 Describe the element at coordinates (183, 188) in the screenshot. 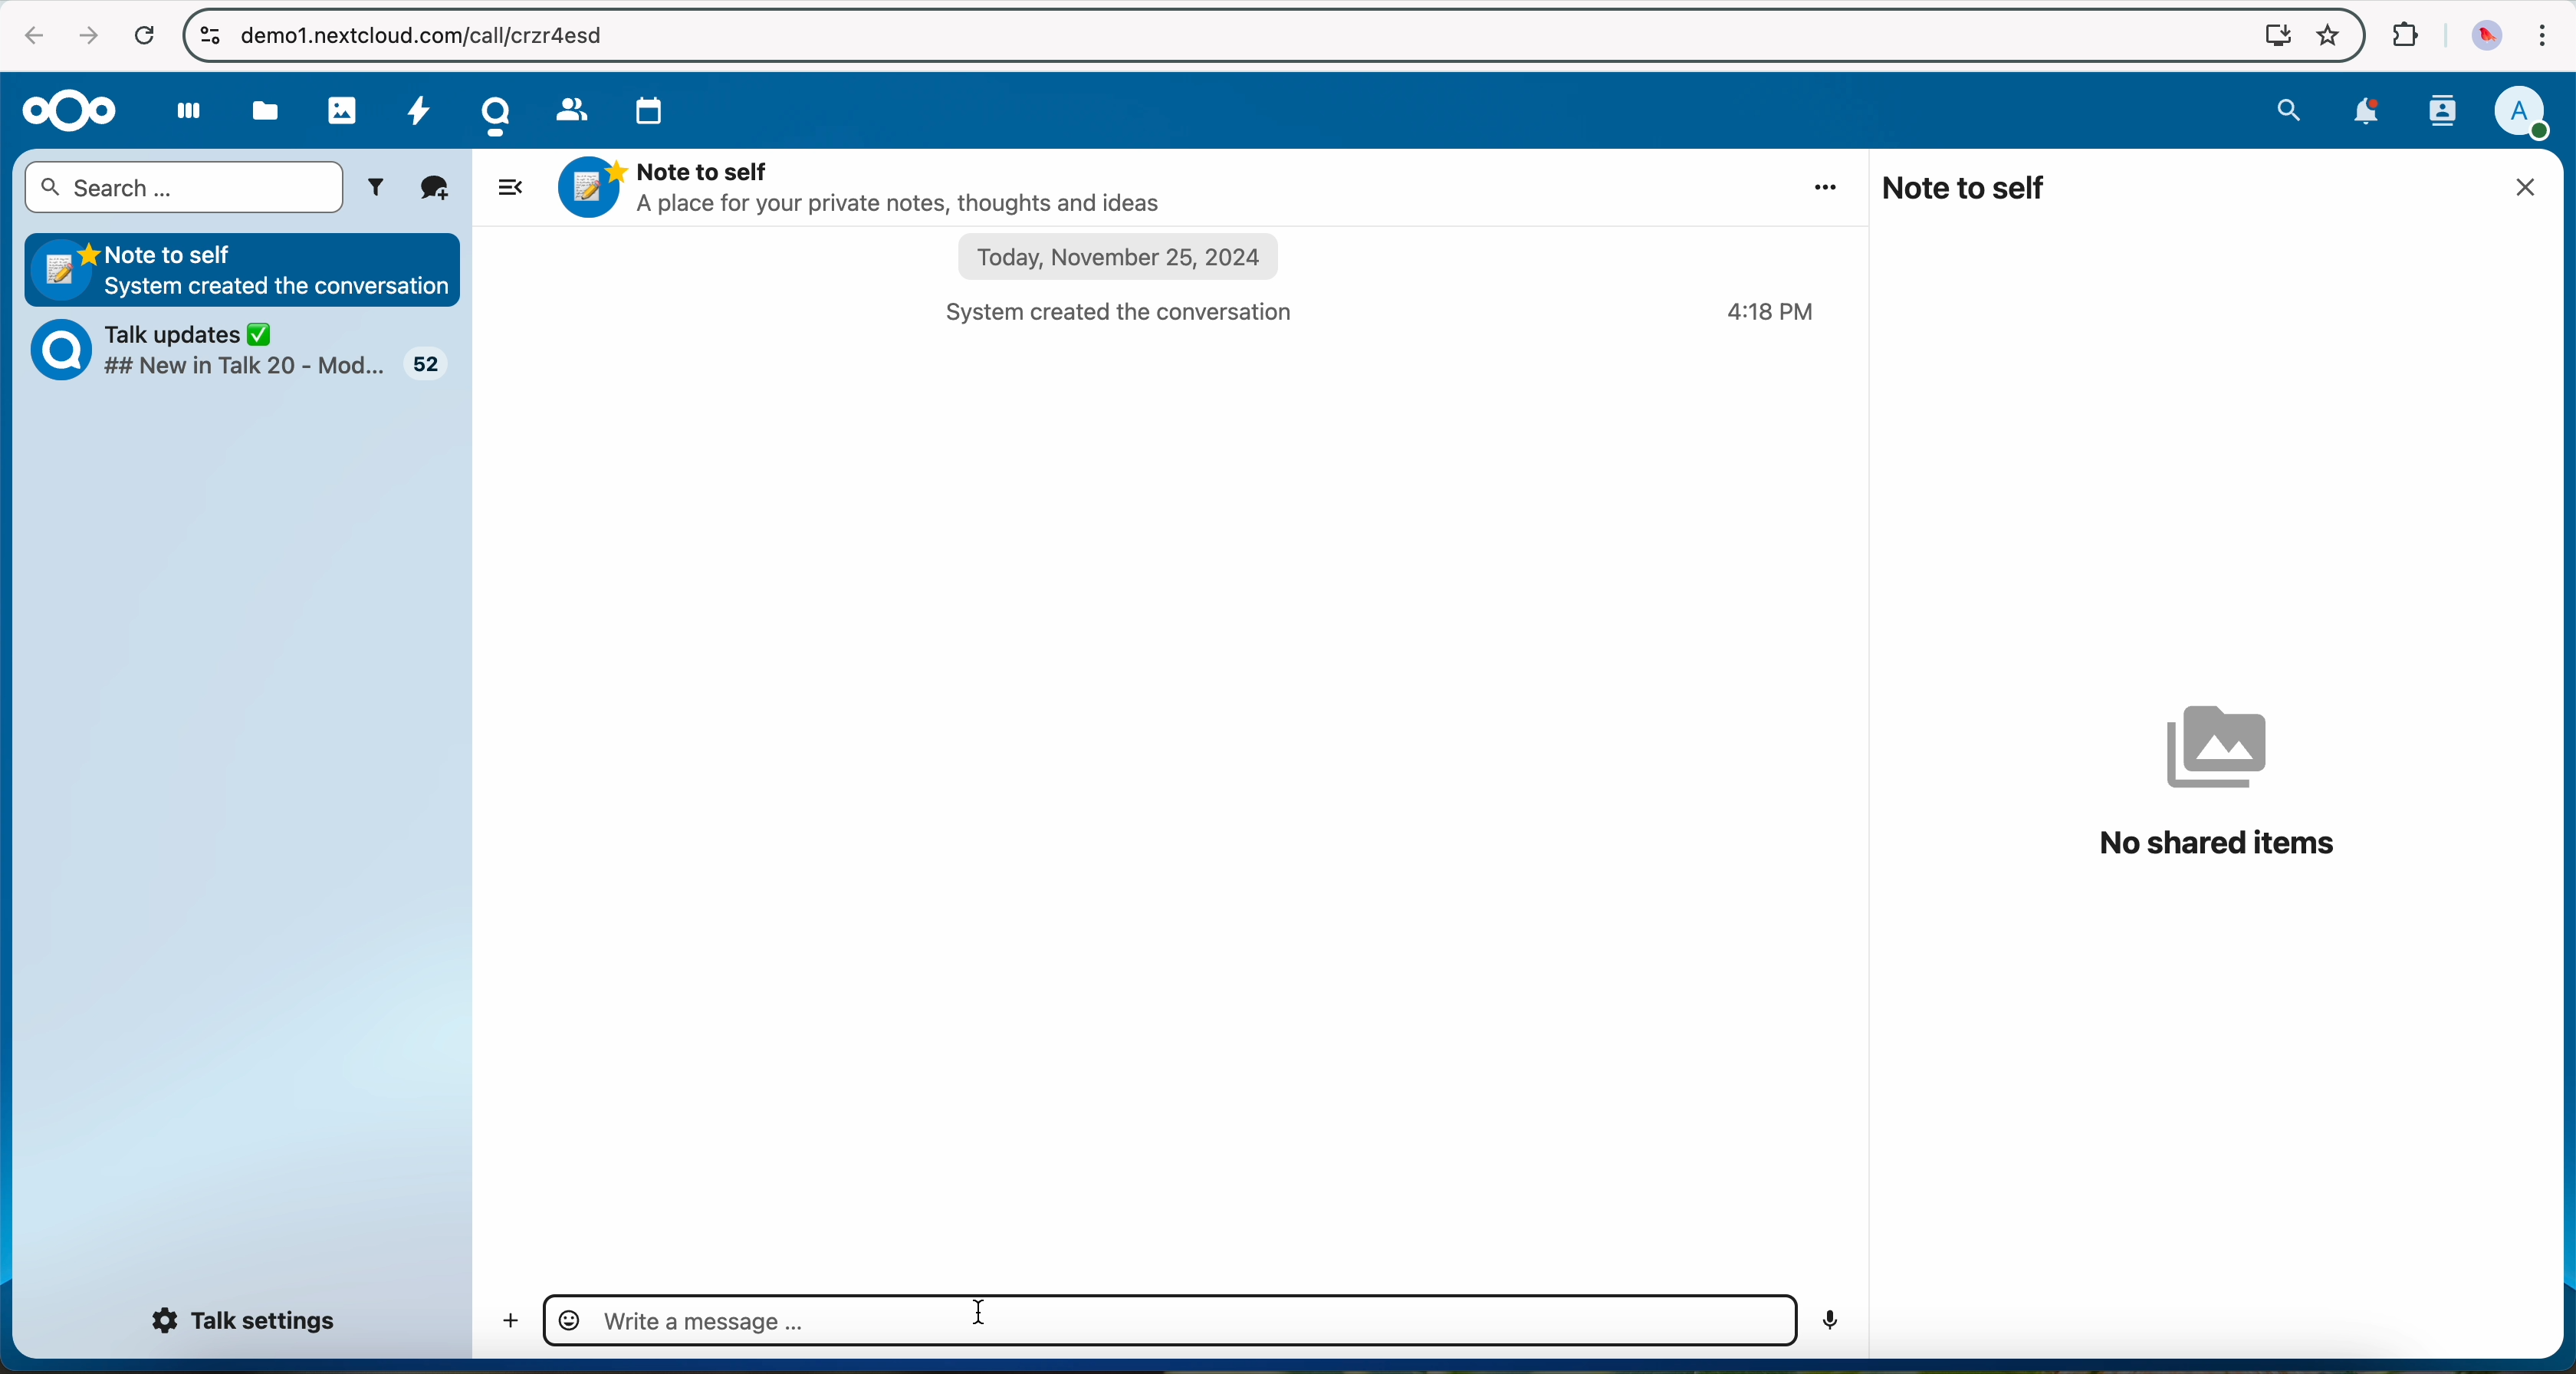

I see `search bar` at that location.